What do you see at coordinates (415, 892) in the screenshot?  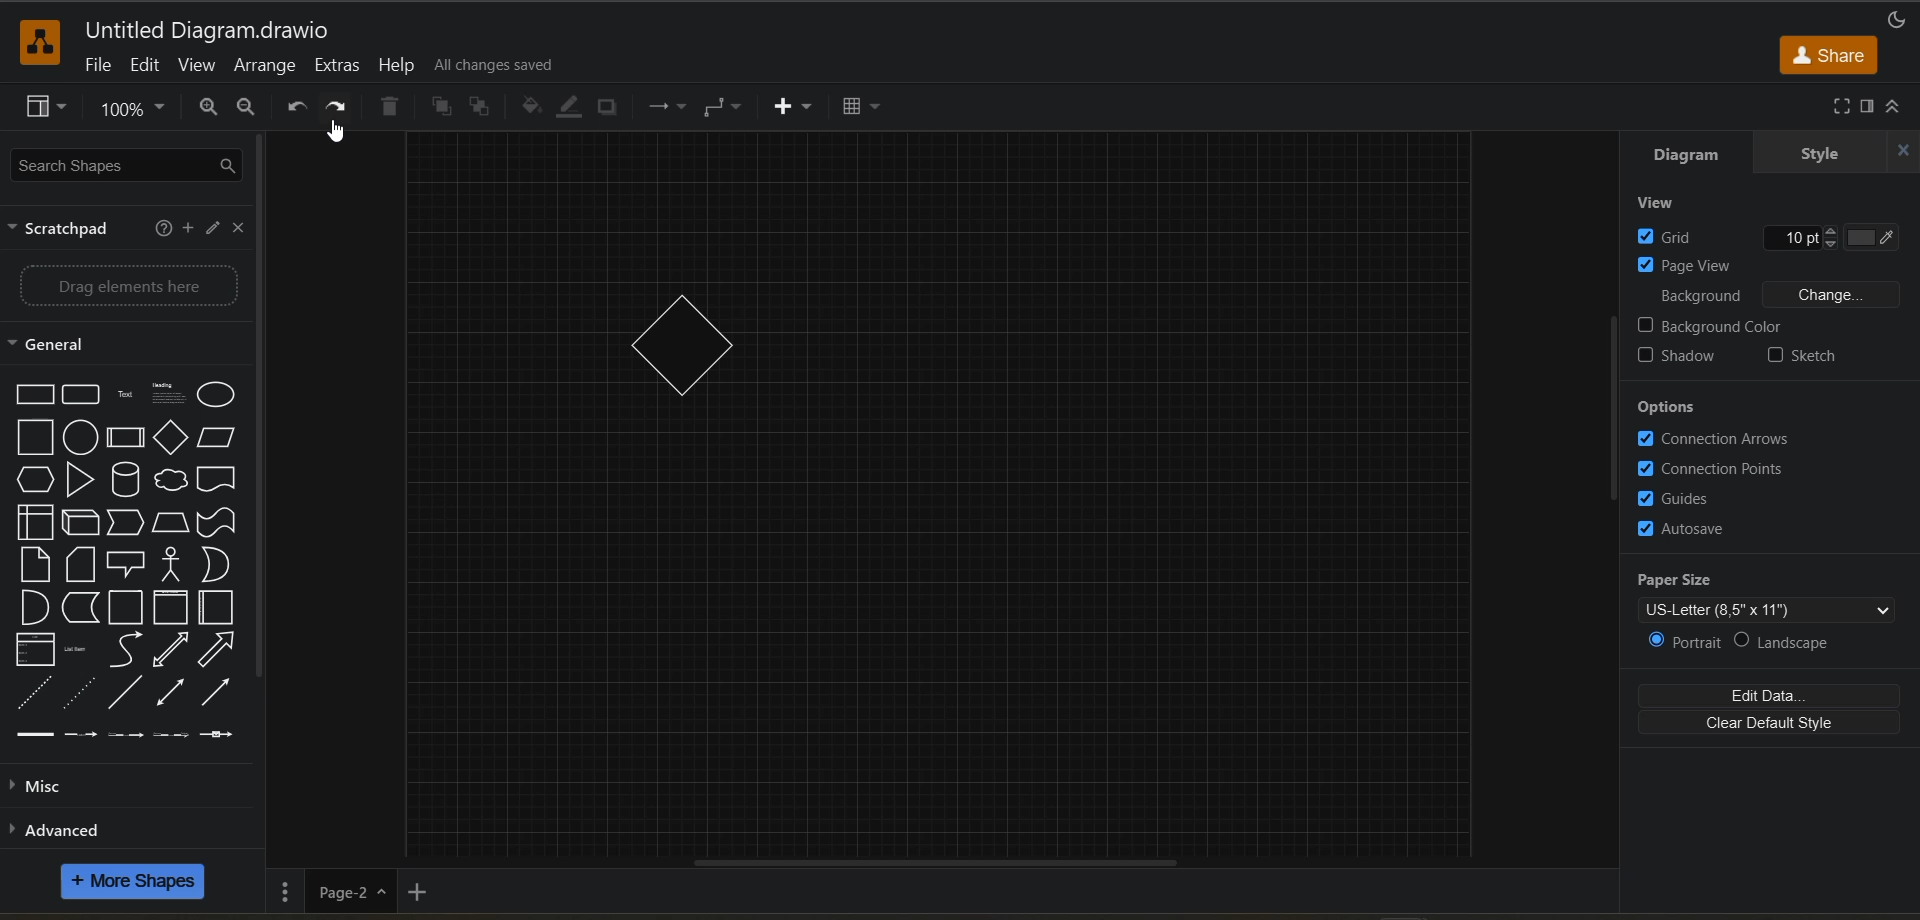 I see `insert page` at bounding box center [415, 892].